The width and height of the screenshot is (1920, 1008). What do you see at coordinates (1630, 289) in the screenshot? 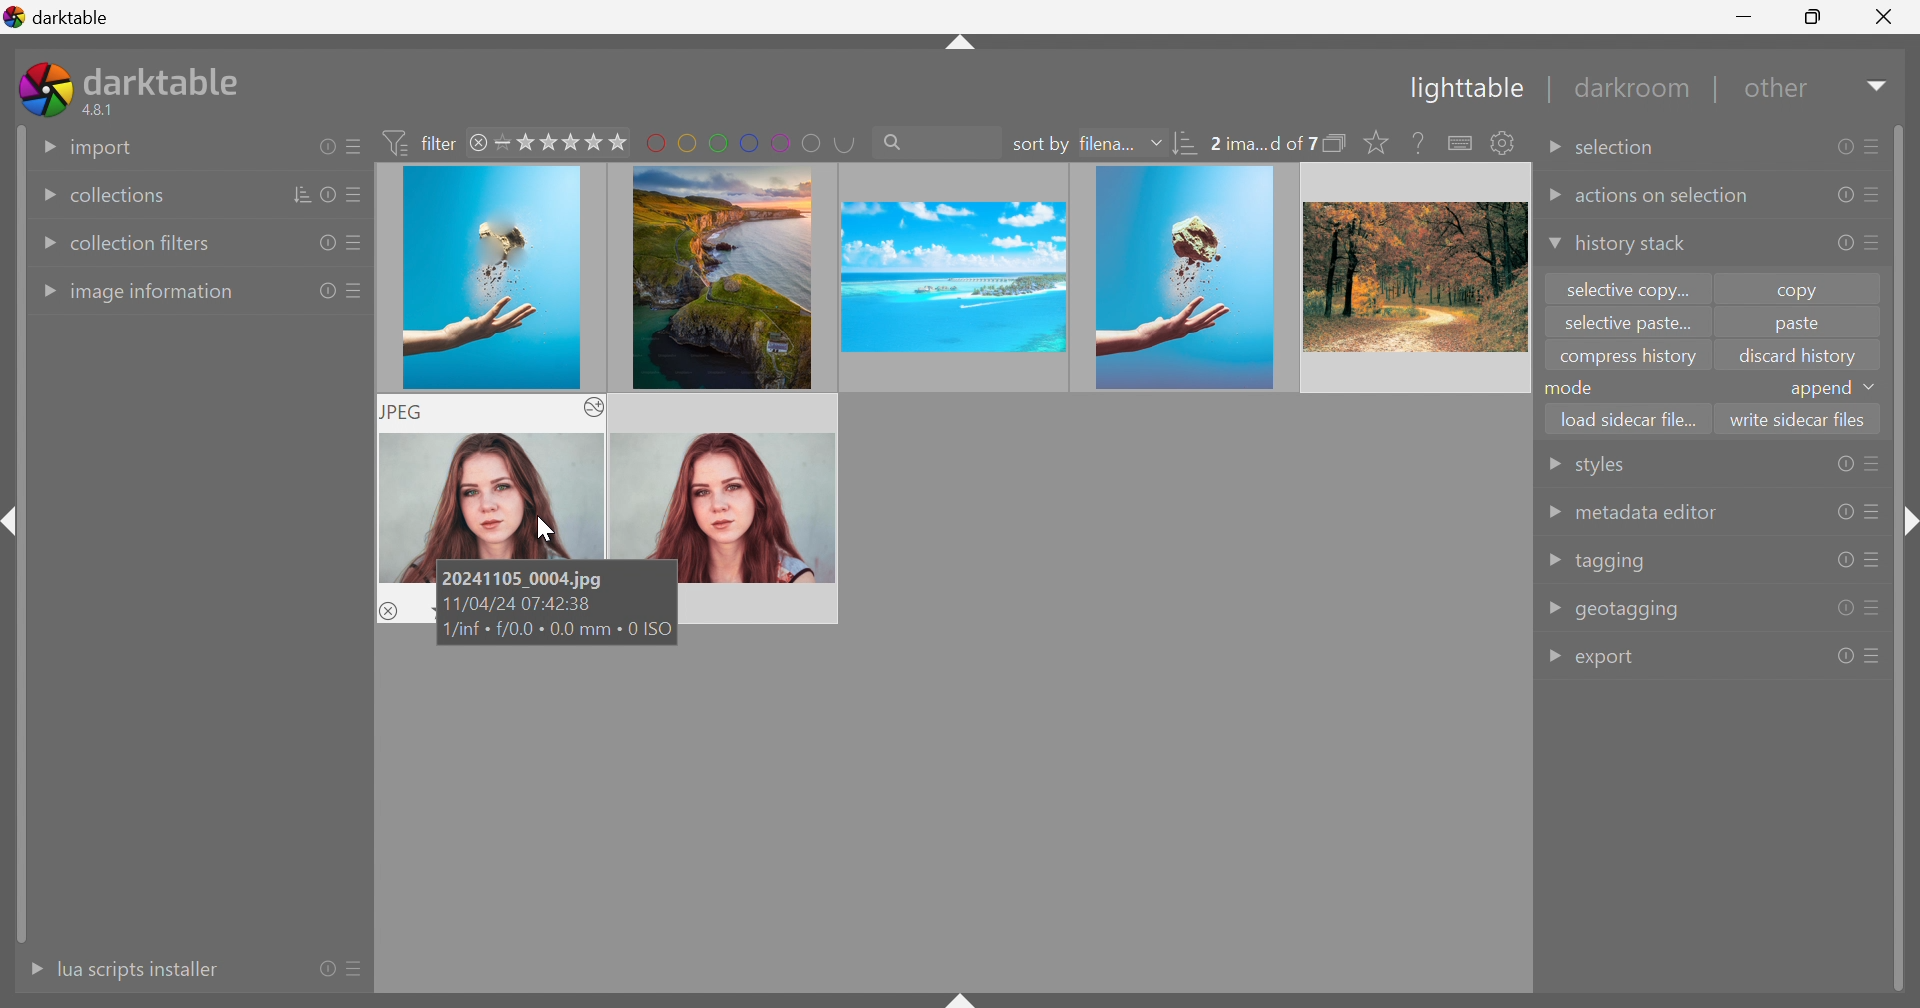
I see `selective copy...` at bounding box center [1630, 289].